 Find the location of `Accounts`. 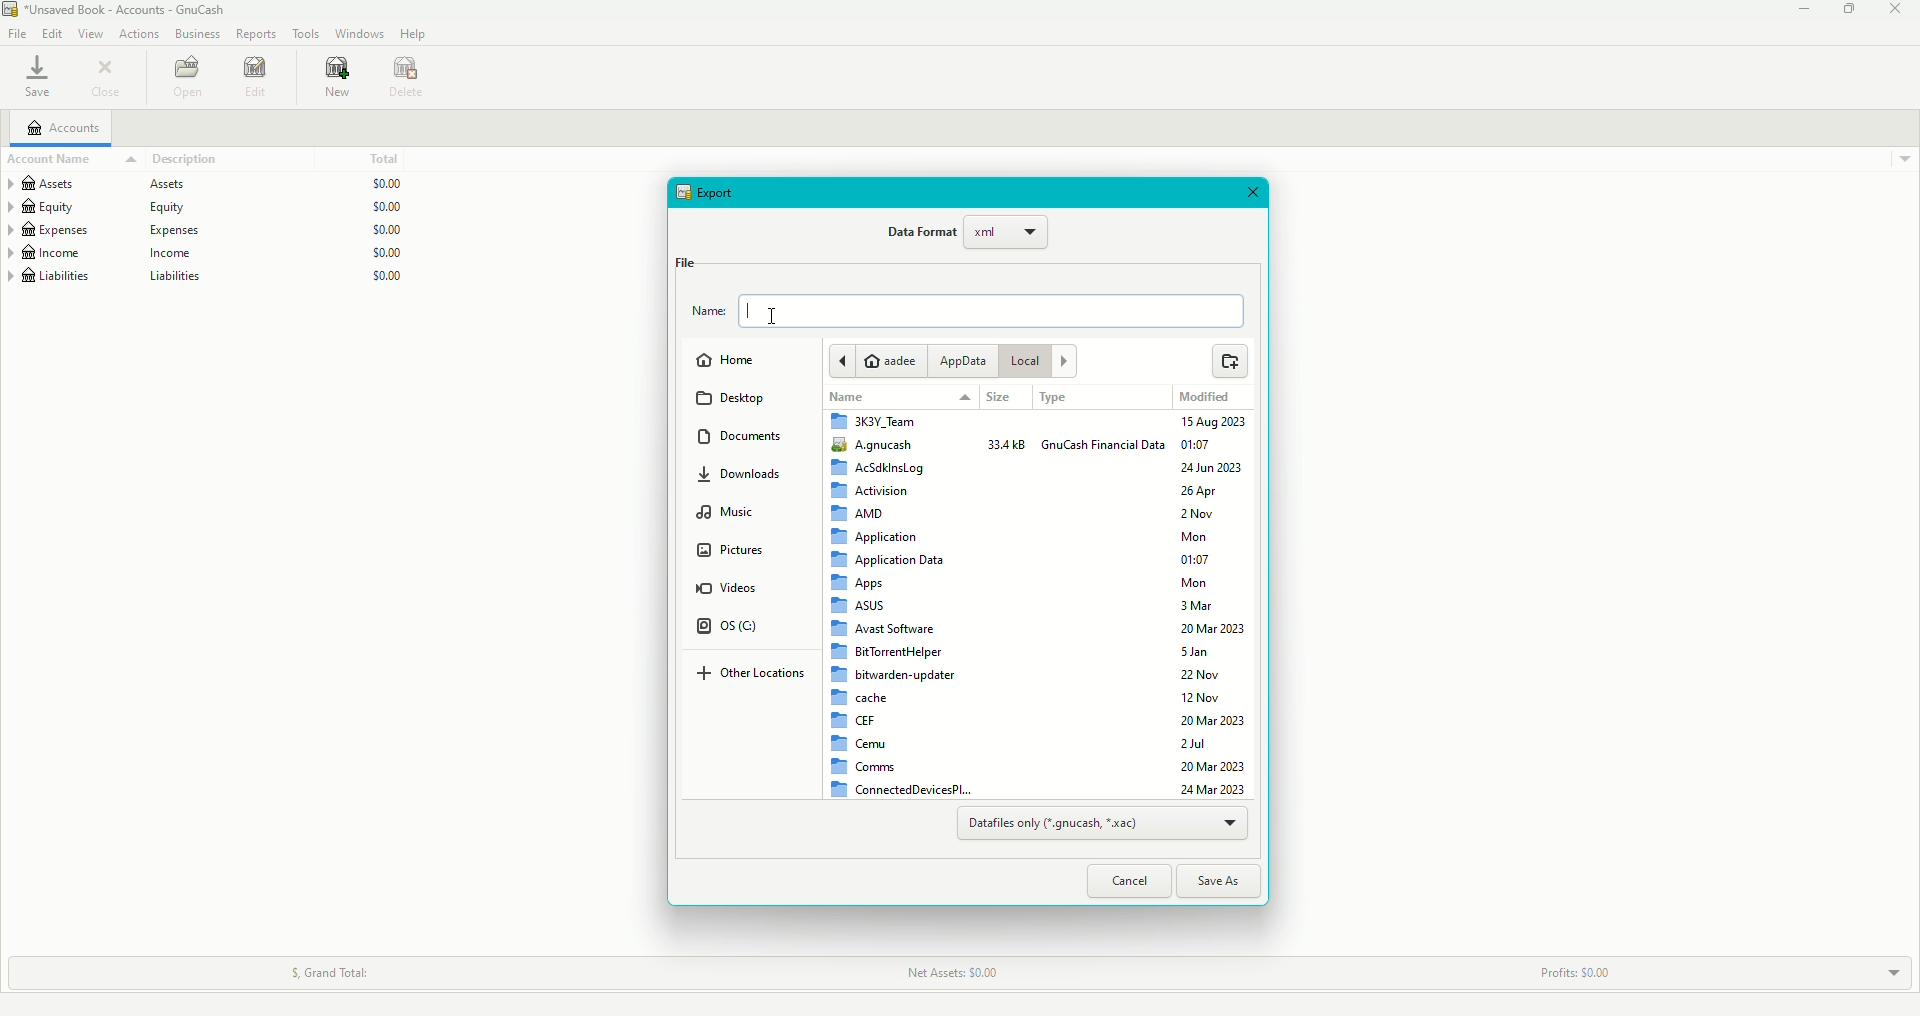

Accounts is located at coordinates (61, 130).